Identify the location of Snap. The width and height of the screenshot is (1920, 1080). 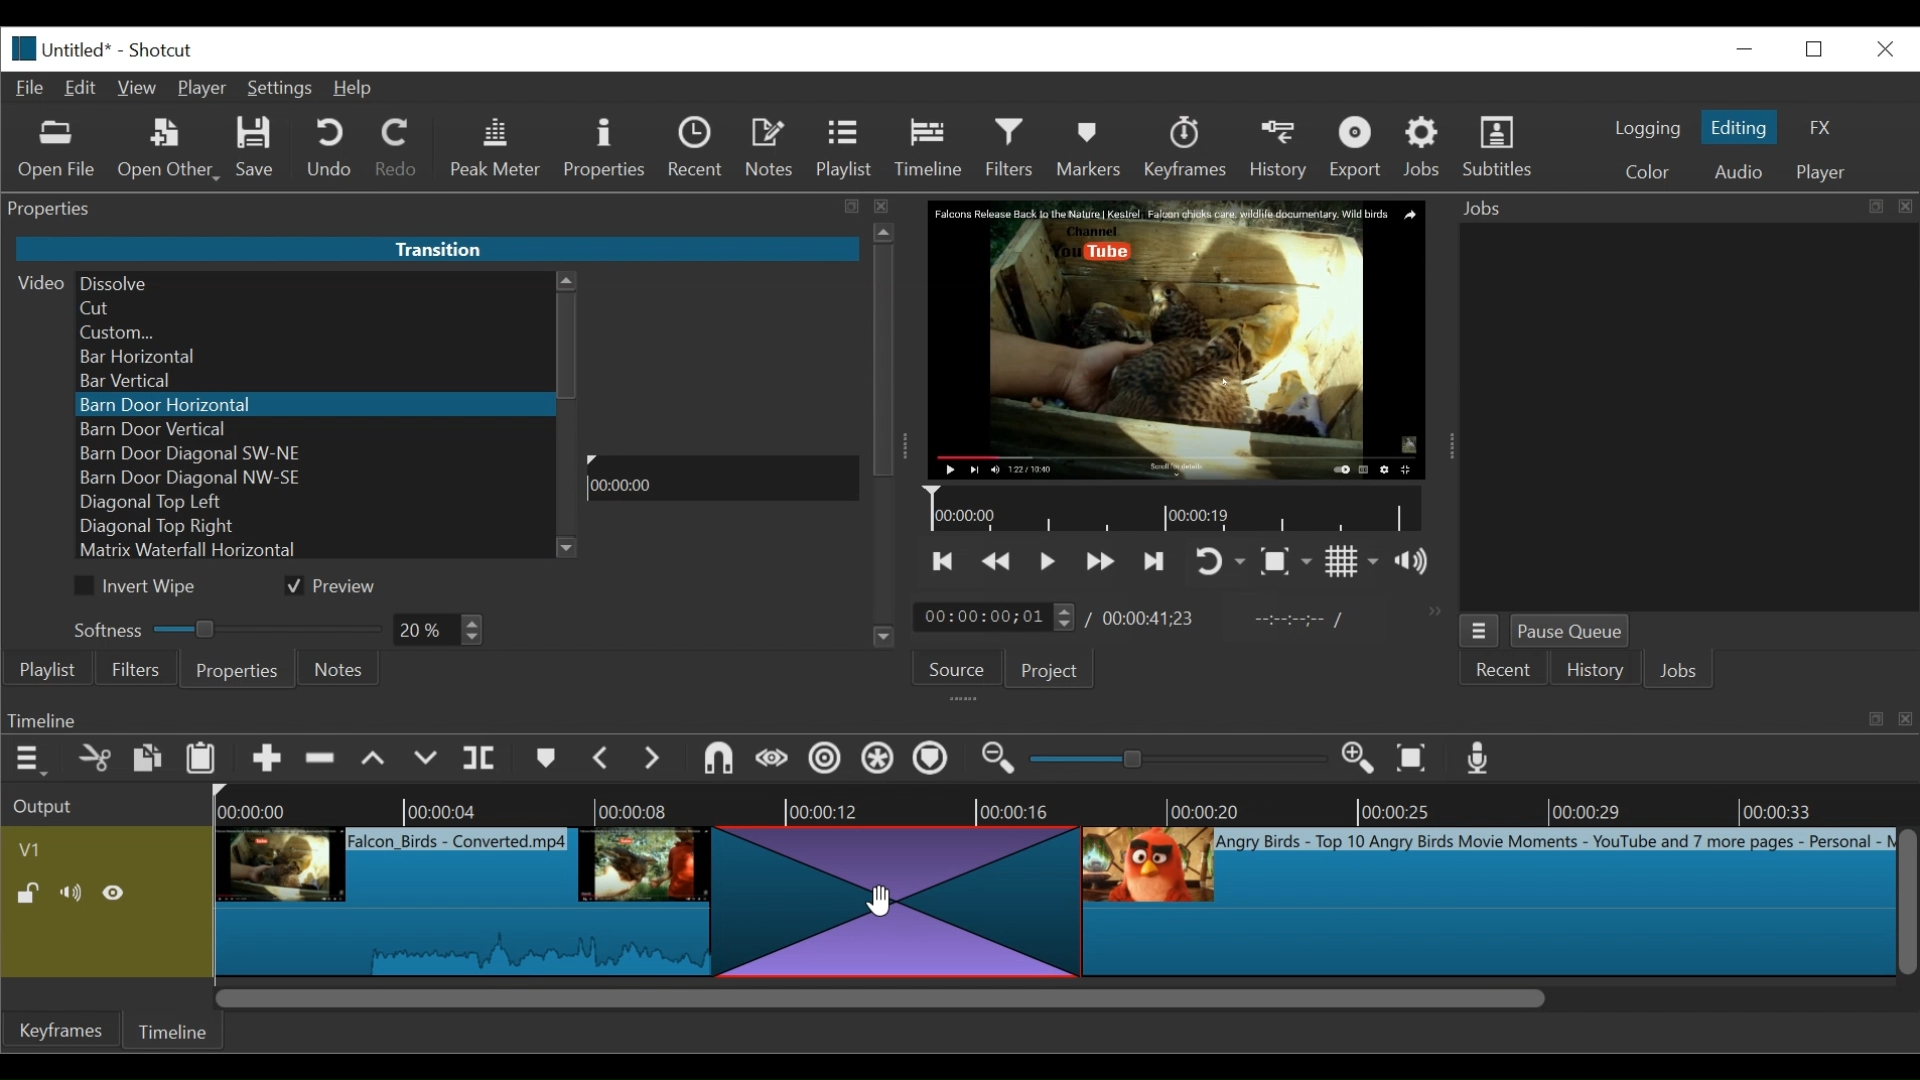
(719, 760).